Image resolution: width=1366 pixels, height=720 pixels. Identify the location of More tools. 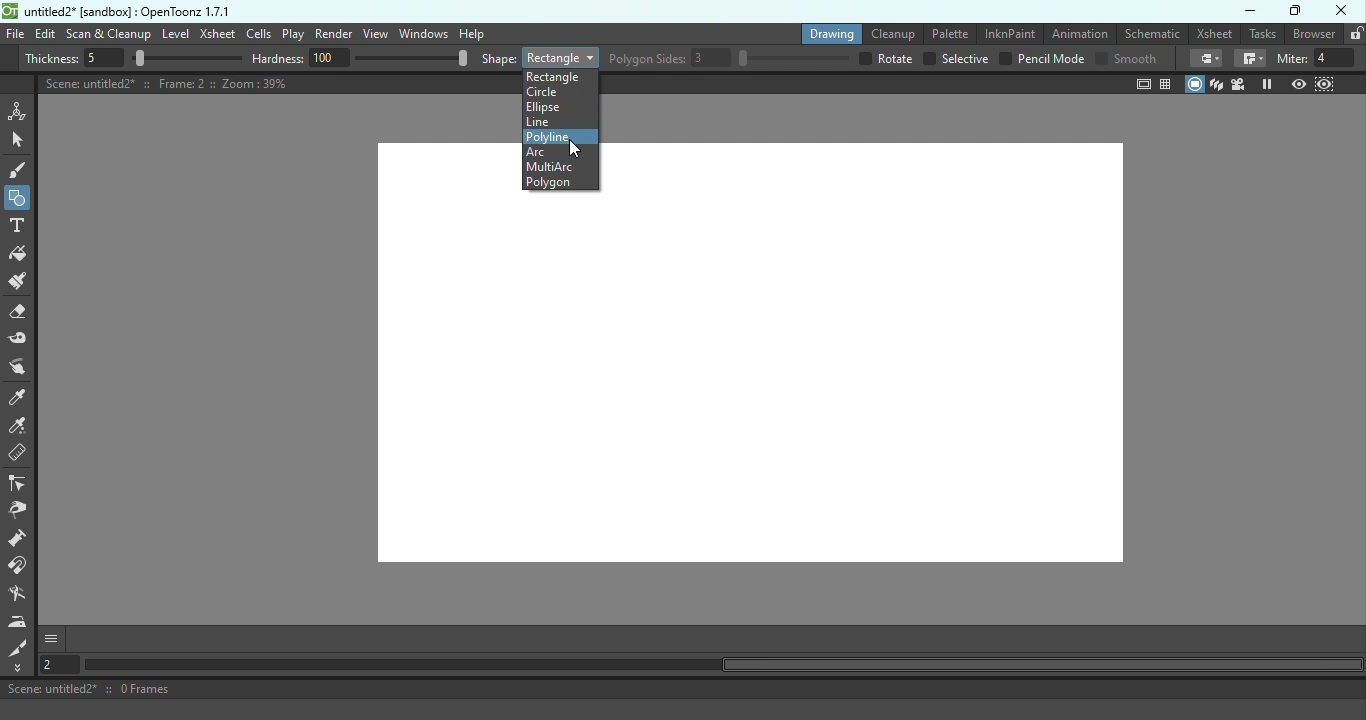
(21, 668).